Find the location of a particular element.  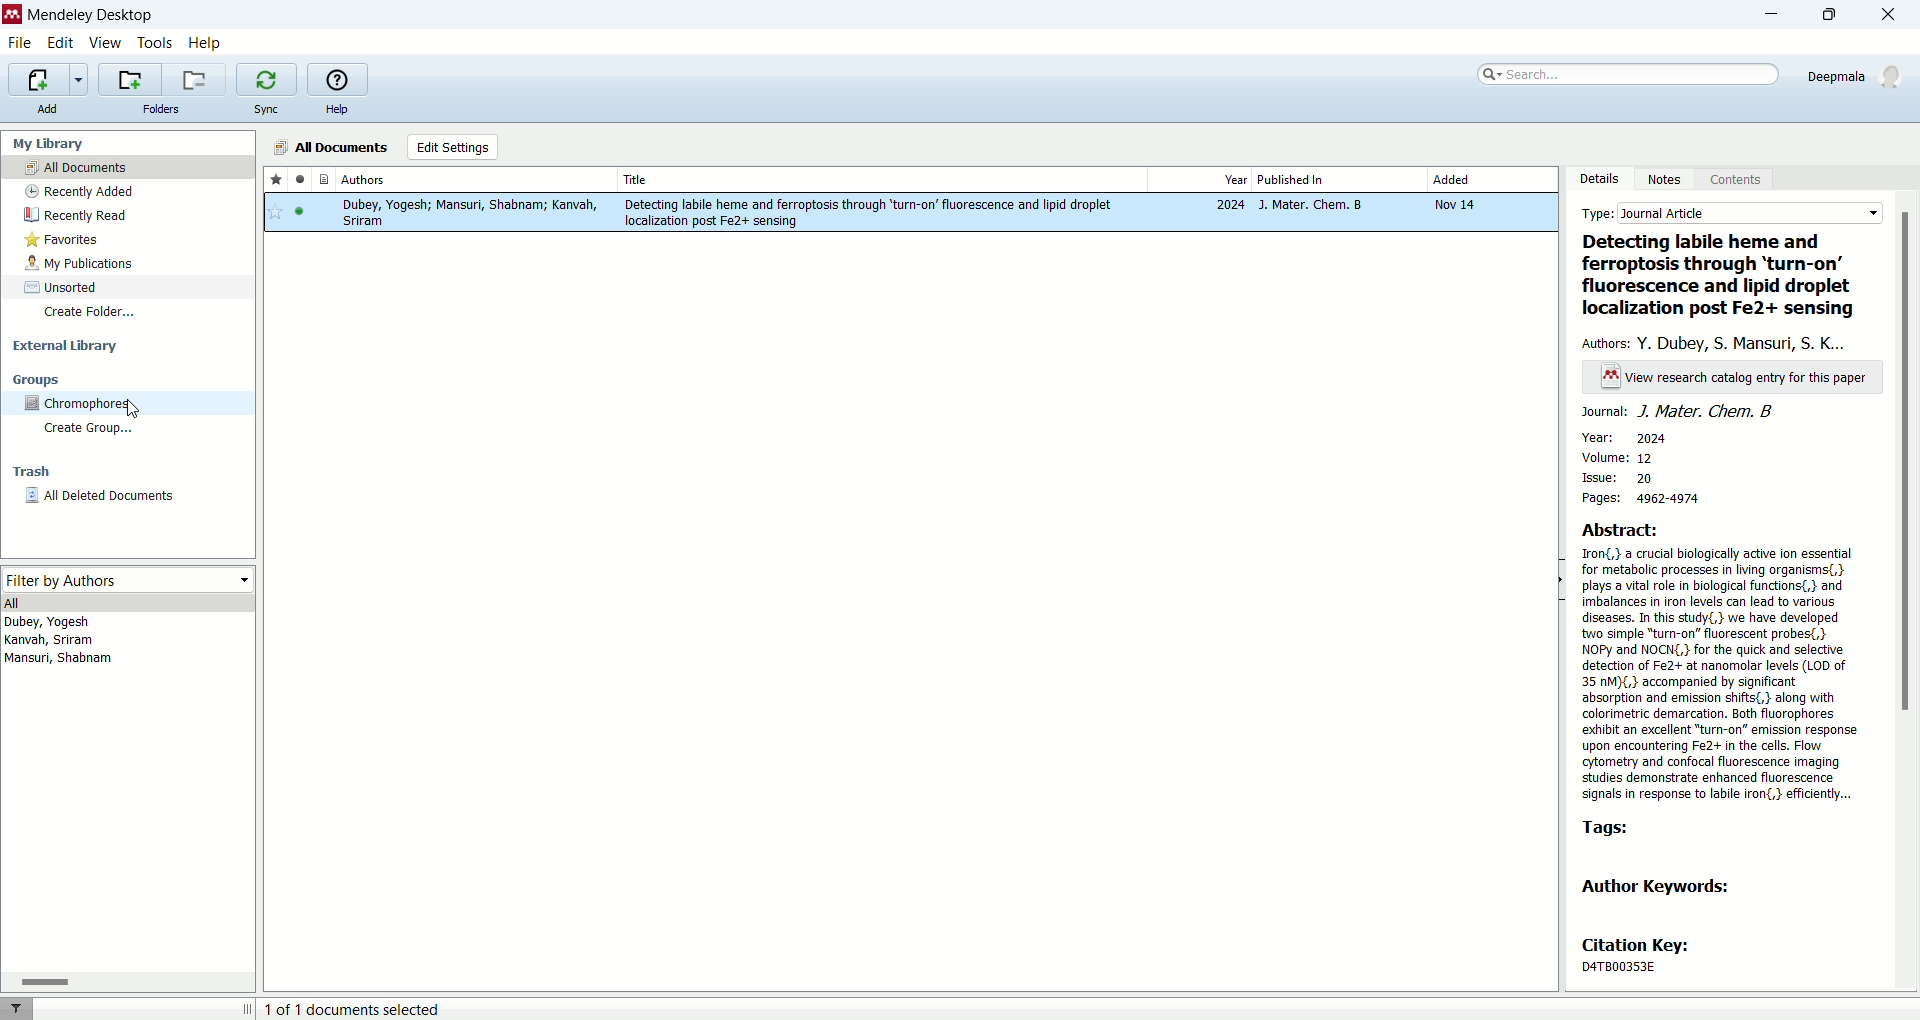

research paper is located at coordinates (909, 214).